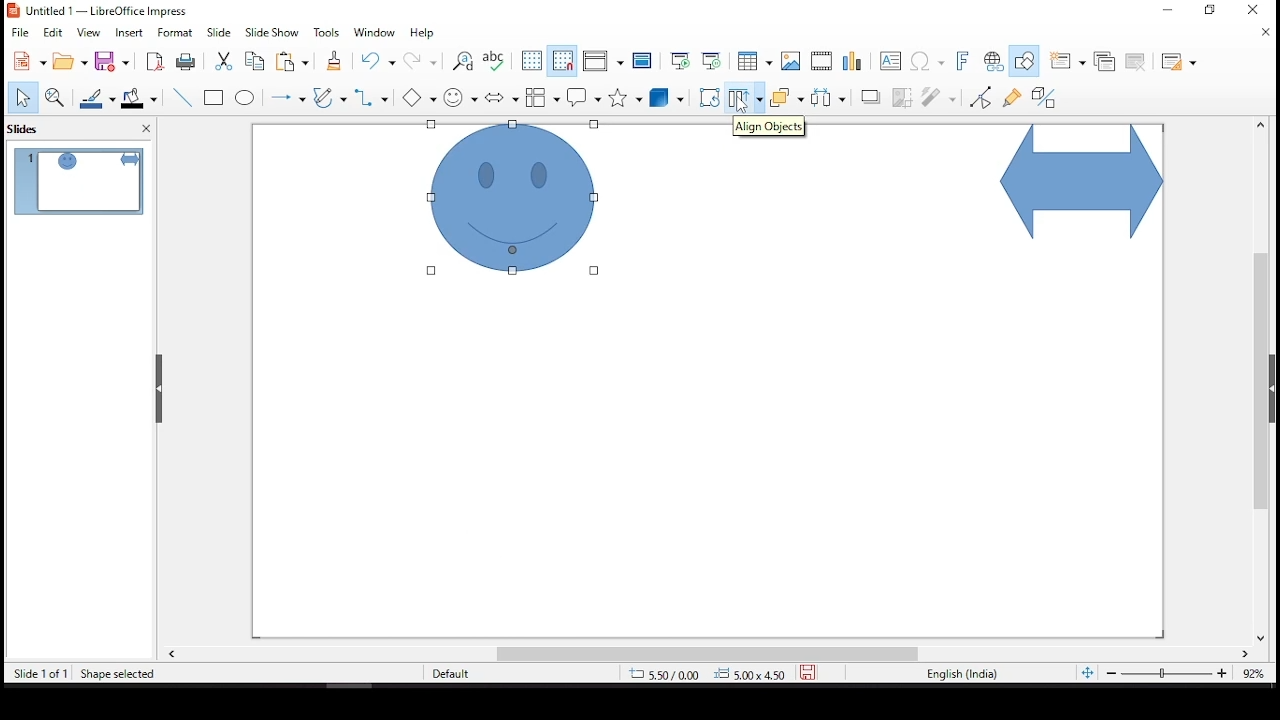 The image size is (1280, 720). I want to click on drag handle, so click(161, 389).